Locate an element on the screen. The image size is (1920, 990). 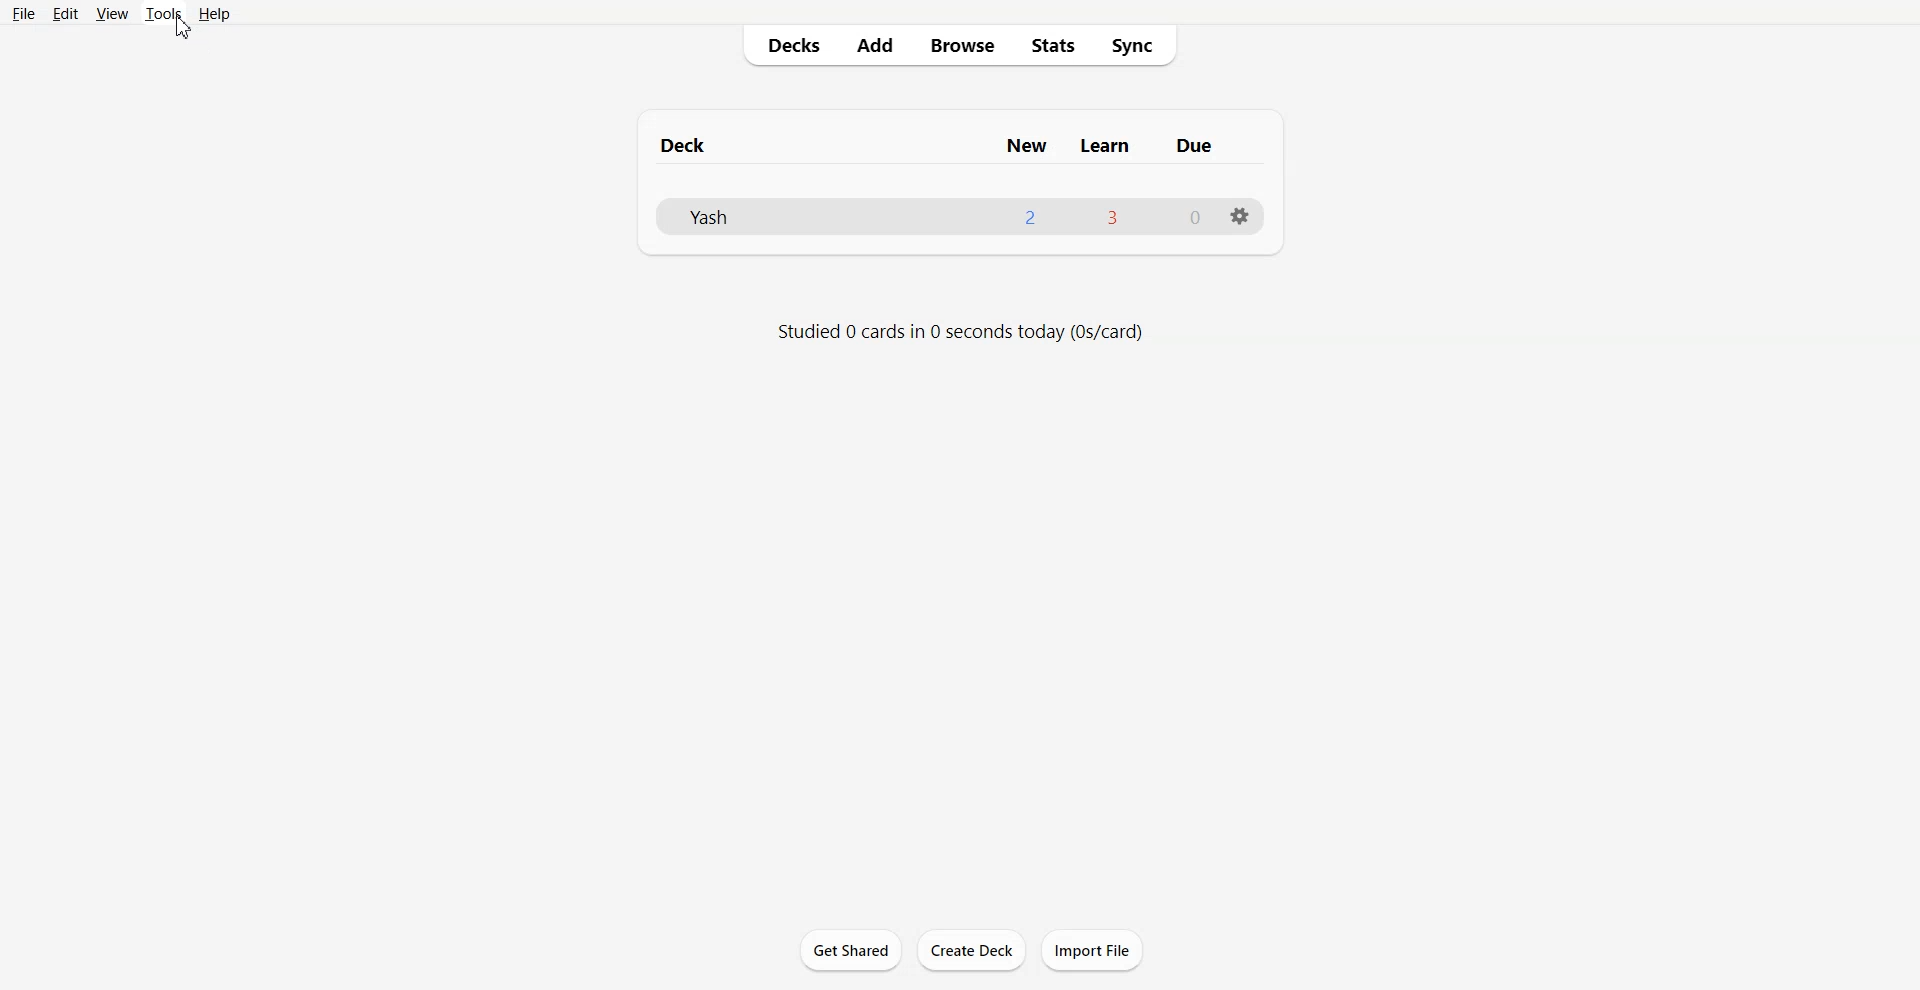
View is located at coordinates (110, 13).